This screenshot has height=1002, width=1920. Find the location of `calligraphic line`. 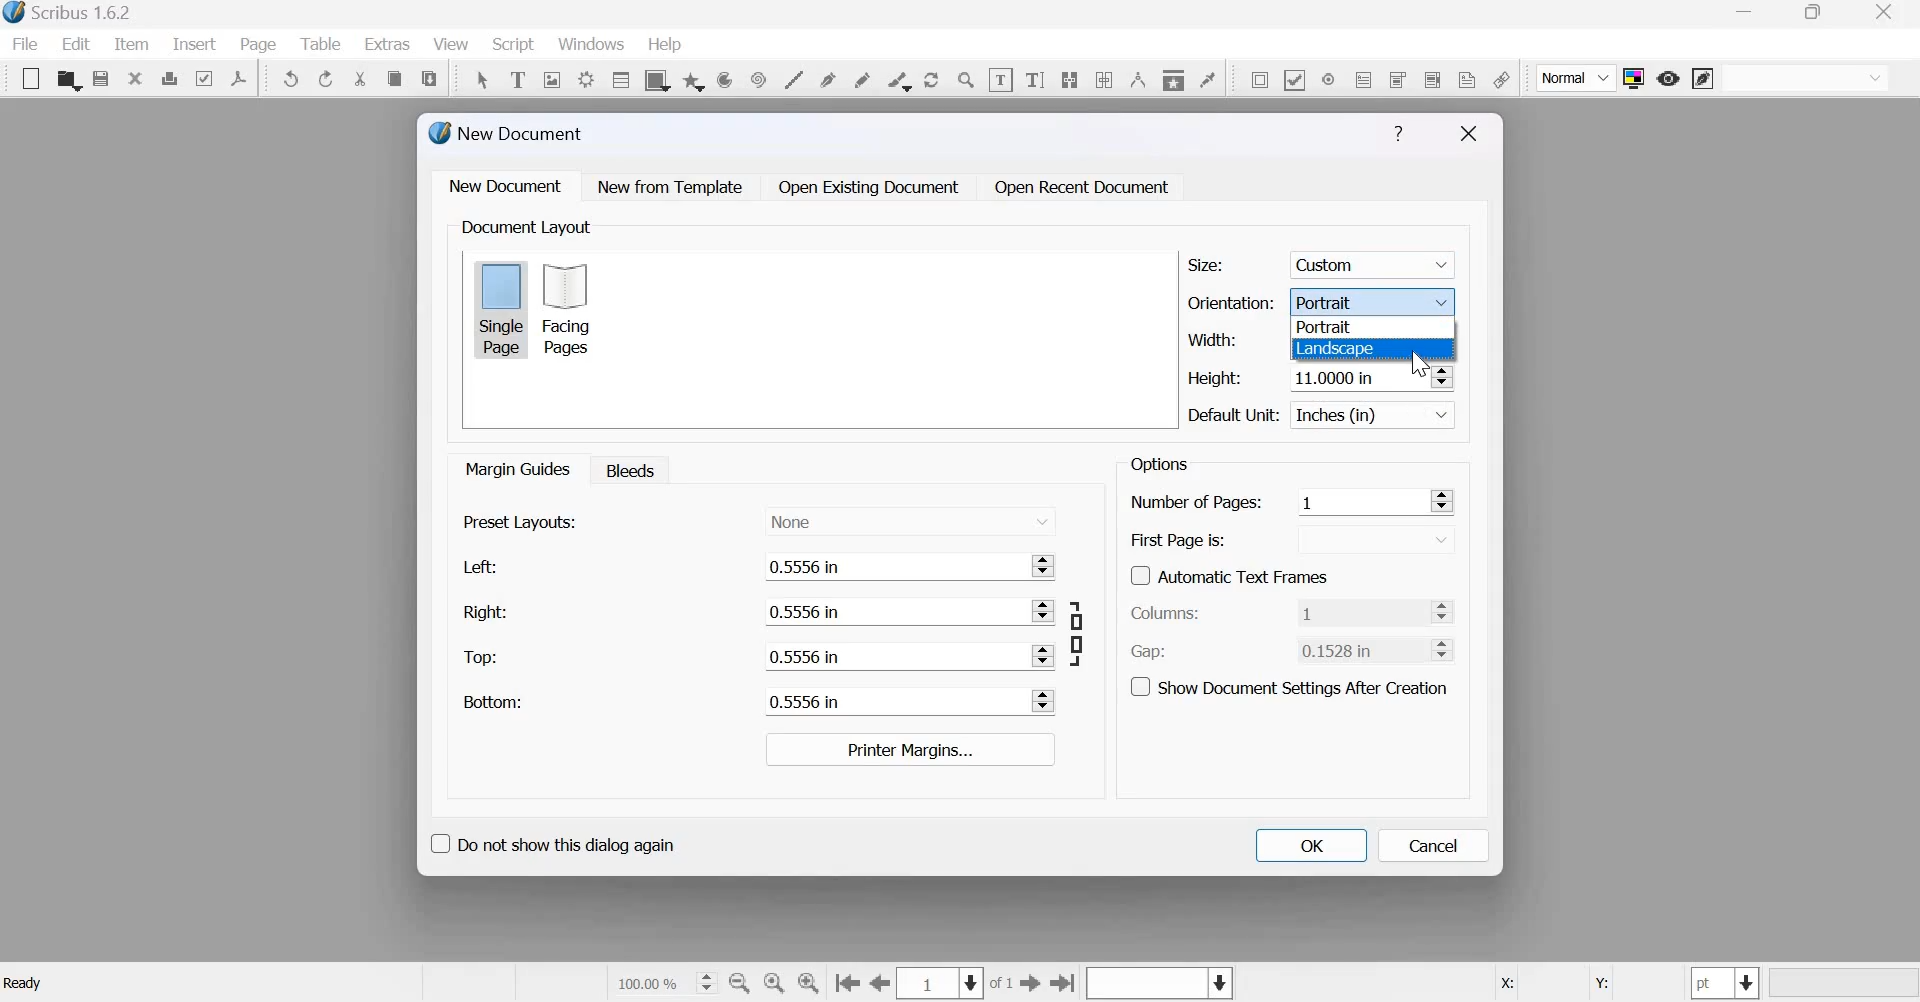

calligraphic line is located at coordinates (896, 79).